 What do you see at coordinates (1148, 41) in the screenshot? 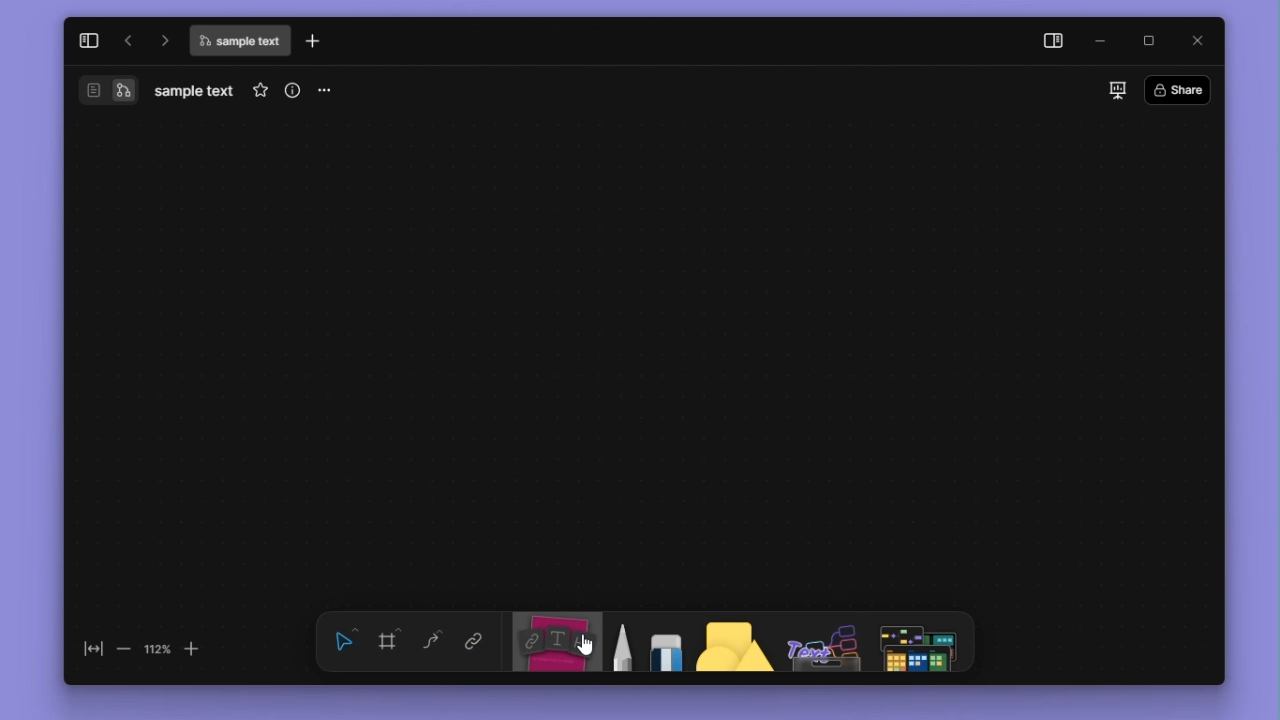
I see `maximize` at bounding box center [1148, 41].